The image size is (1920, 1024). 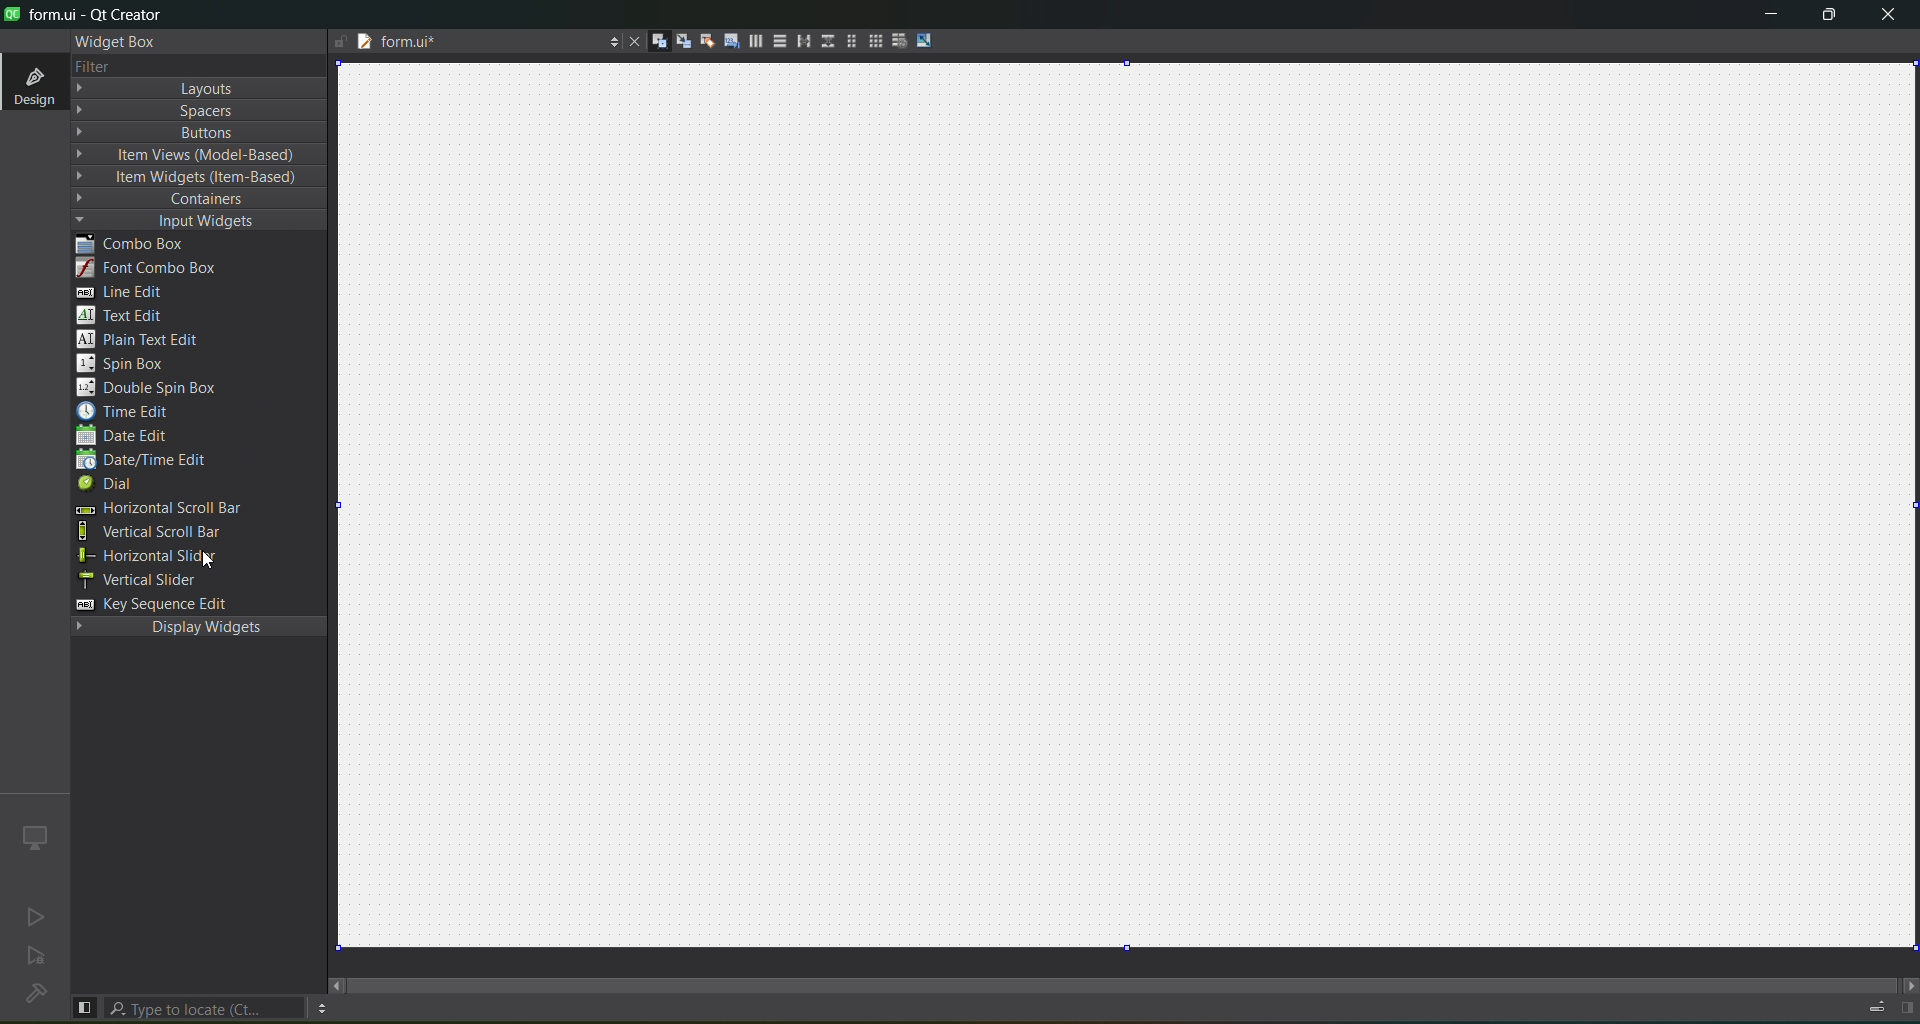 I want to click on horizontal splitter, so click(x=802, y=42).